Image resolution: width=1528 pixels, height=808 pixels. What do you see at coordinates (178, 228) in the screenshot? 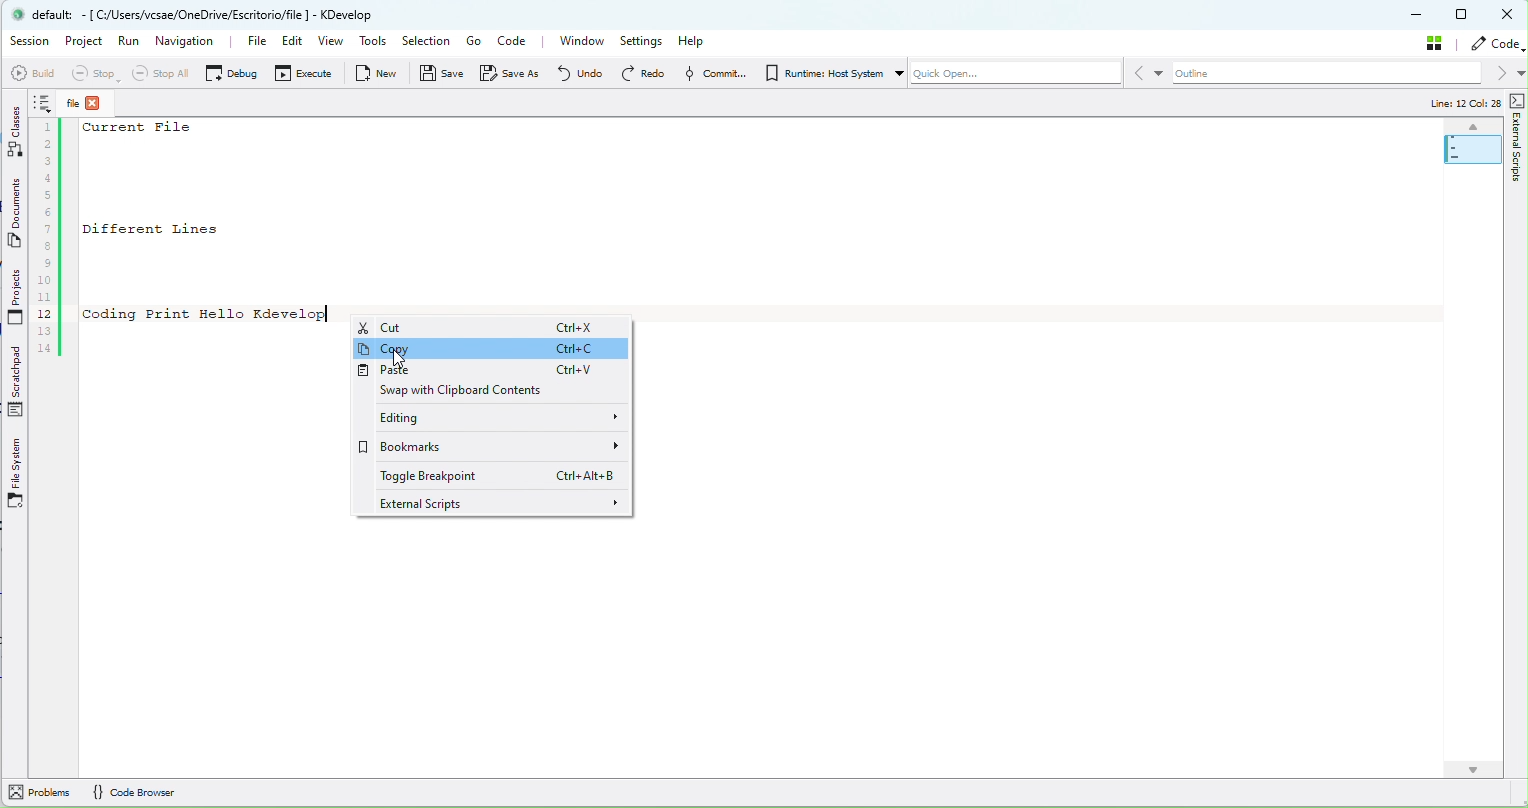
I see `Different Lines` at bounding box center [178, 228].